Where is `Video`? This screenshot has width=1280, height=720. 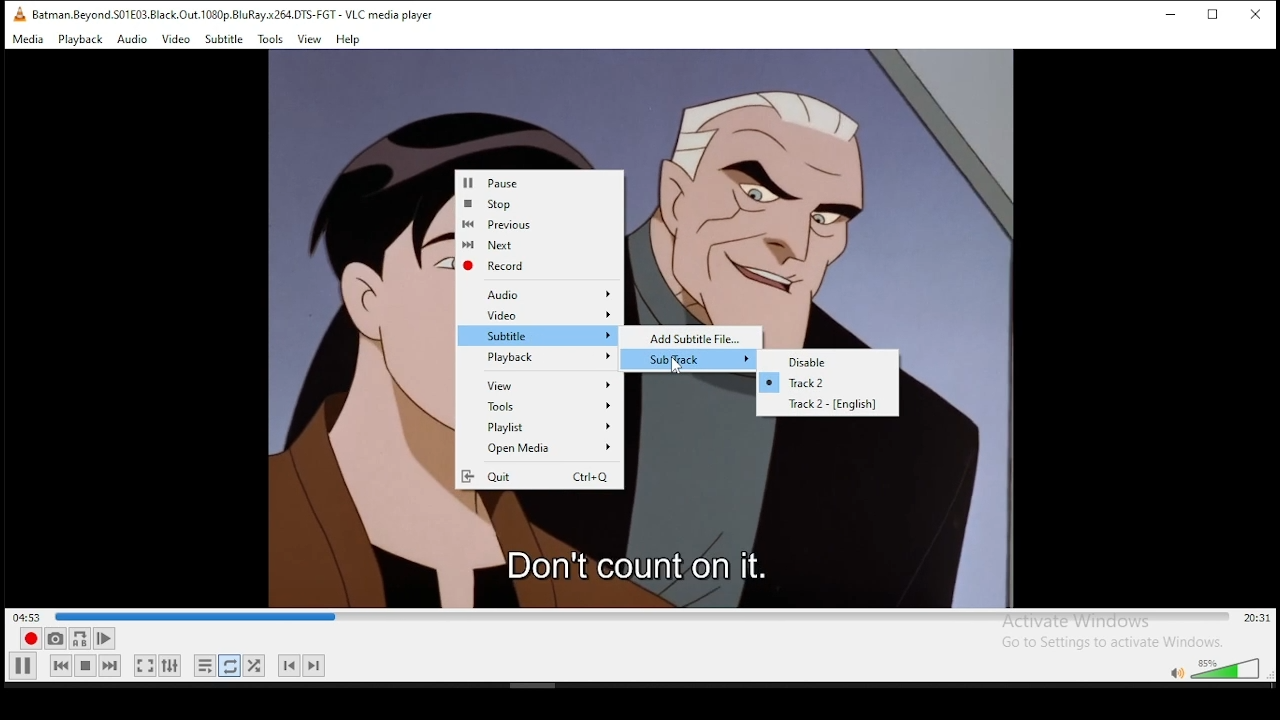 Video is located at coordinates (175, 40).